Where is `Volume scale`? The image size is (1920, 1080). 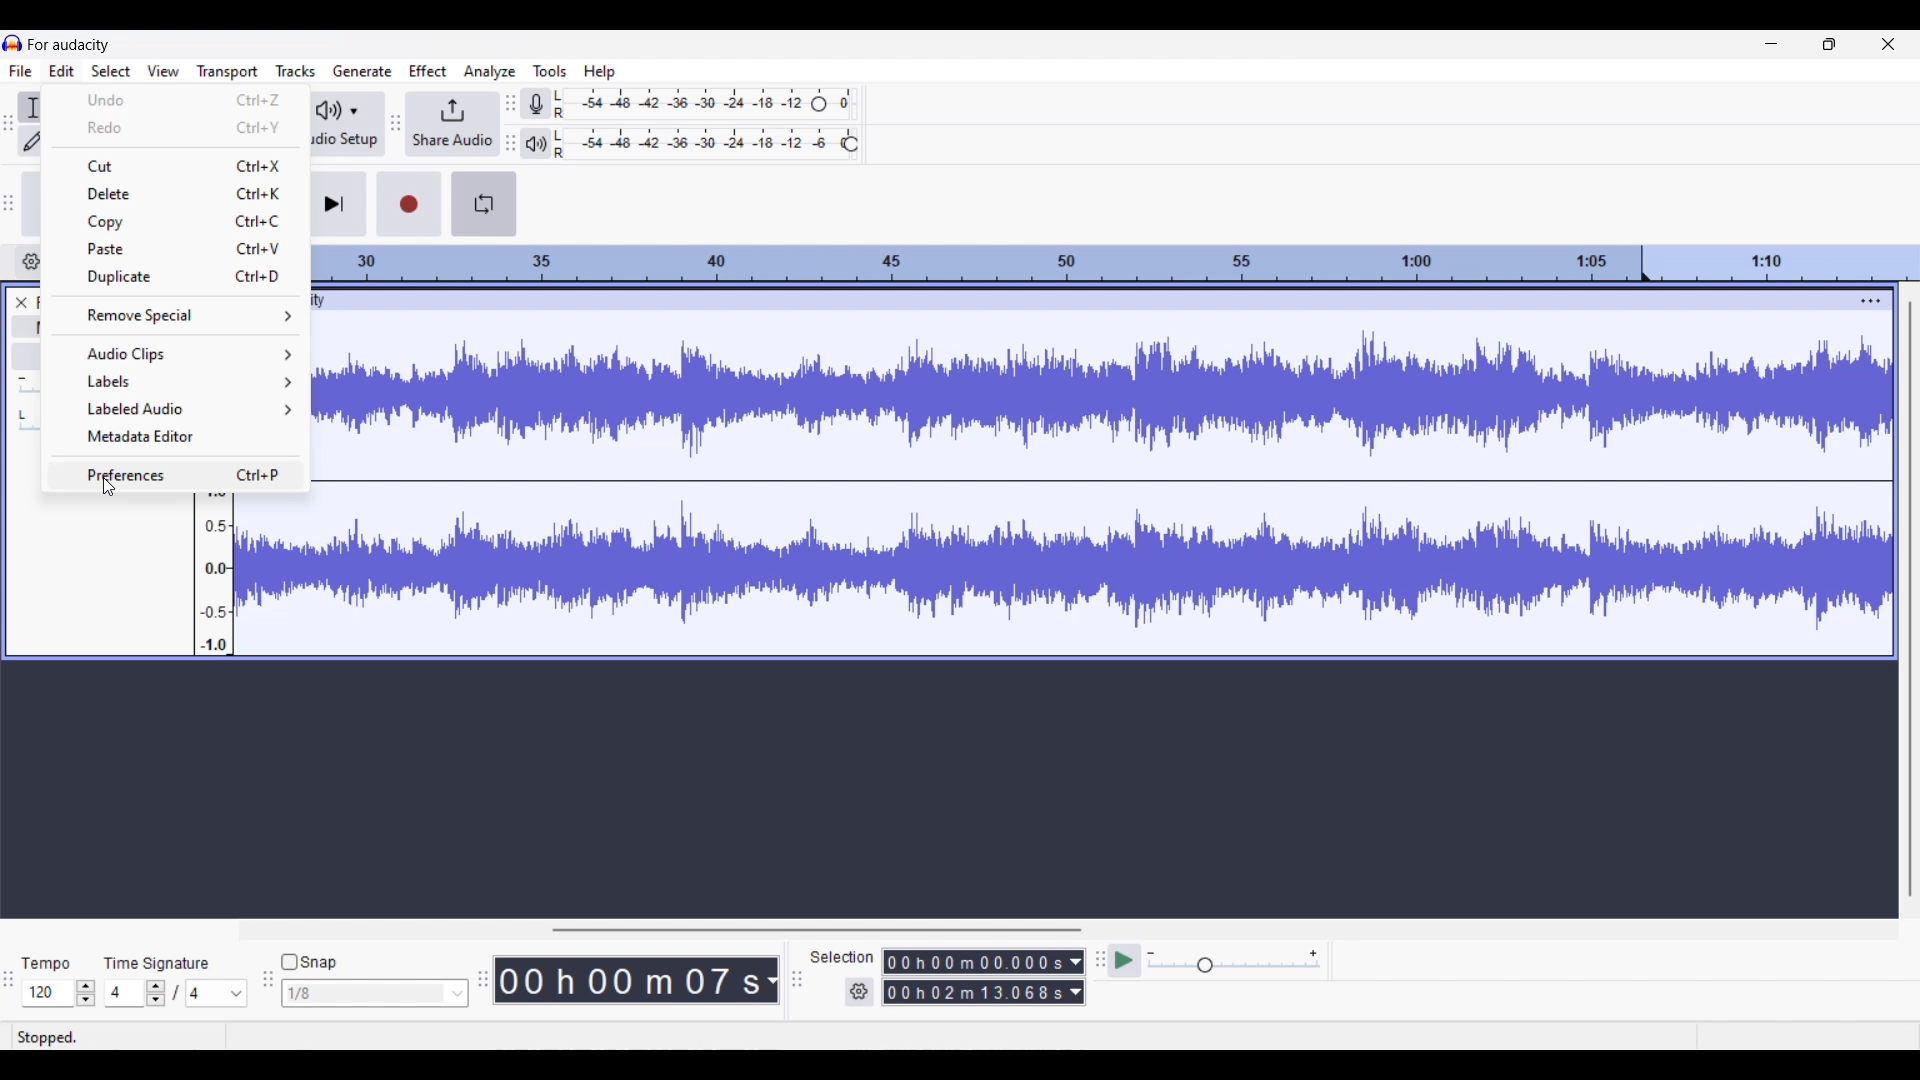
Volume scale is located at coordinates (31, 386).